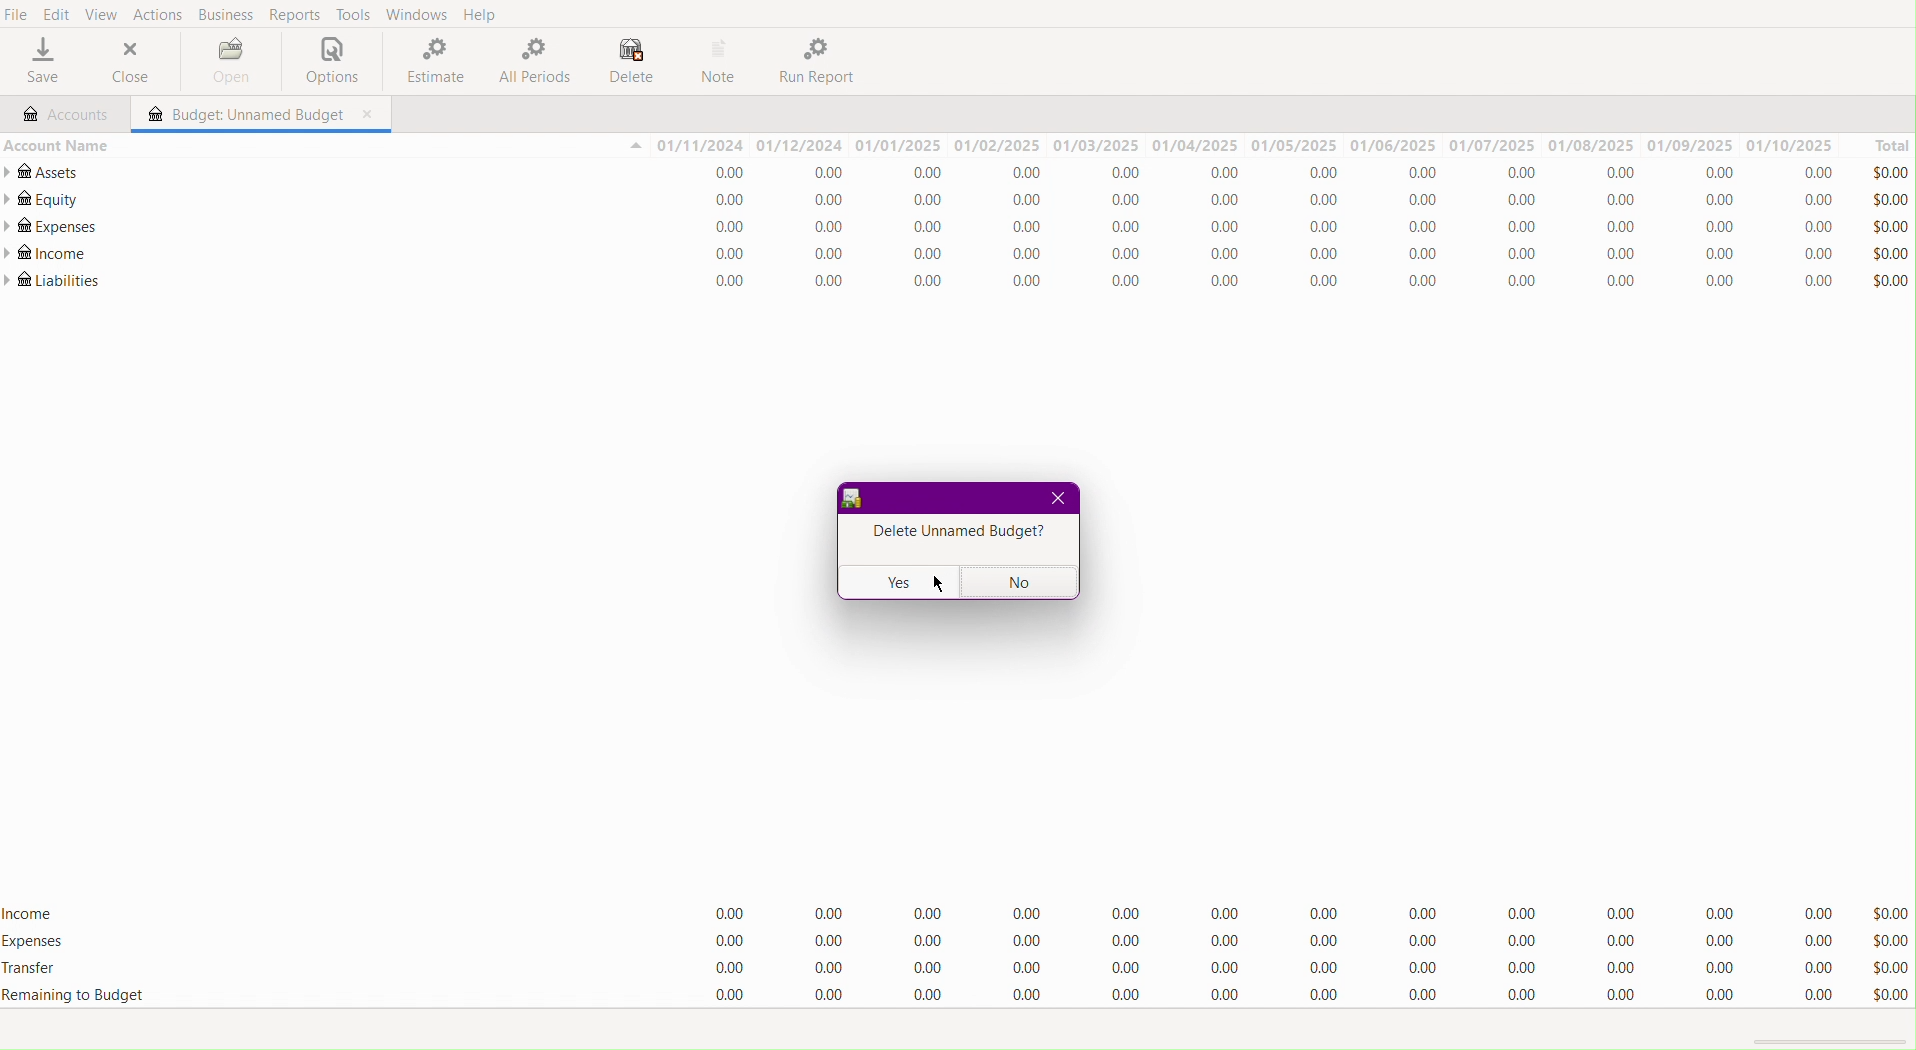  What do you see at coordinates (897, 582) in the screenshot?
I see `Yes` at bounding box center [897, 582].